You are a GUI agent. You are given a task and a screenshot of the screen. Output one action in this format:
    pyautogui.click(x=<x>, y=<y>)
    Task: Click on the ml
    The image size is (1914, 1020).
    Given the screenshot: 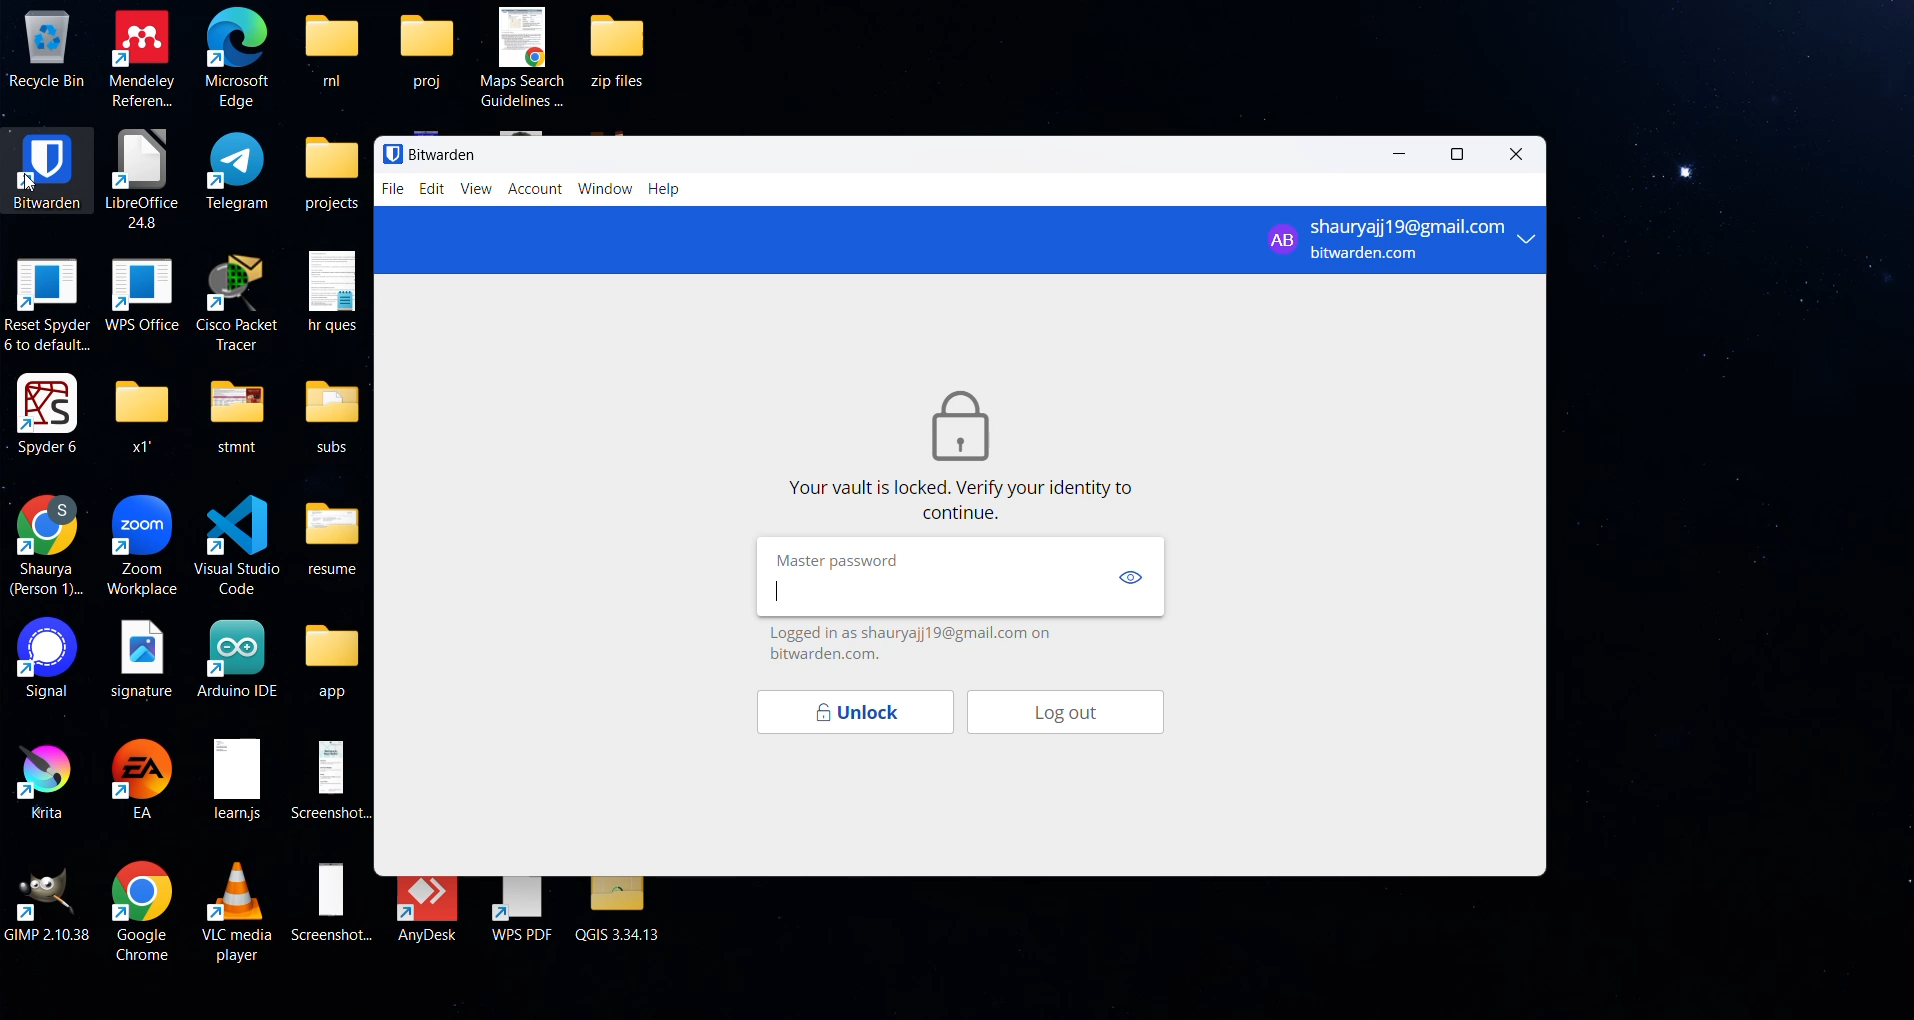 What is the action you would take?
    pyautogui.click(x=331, y=48)
    